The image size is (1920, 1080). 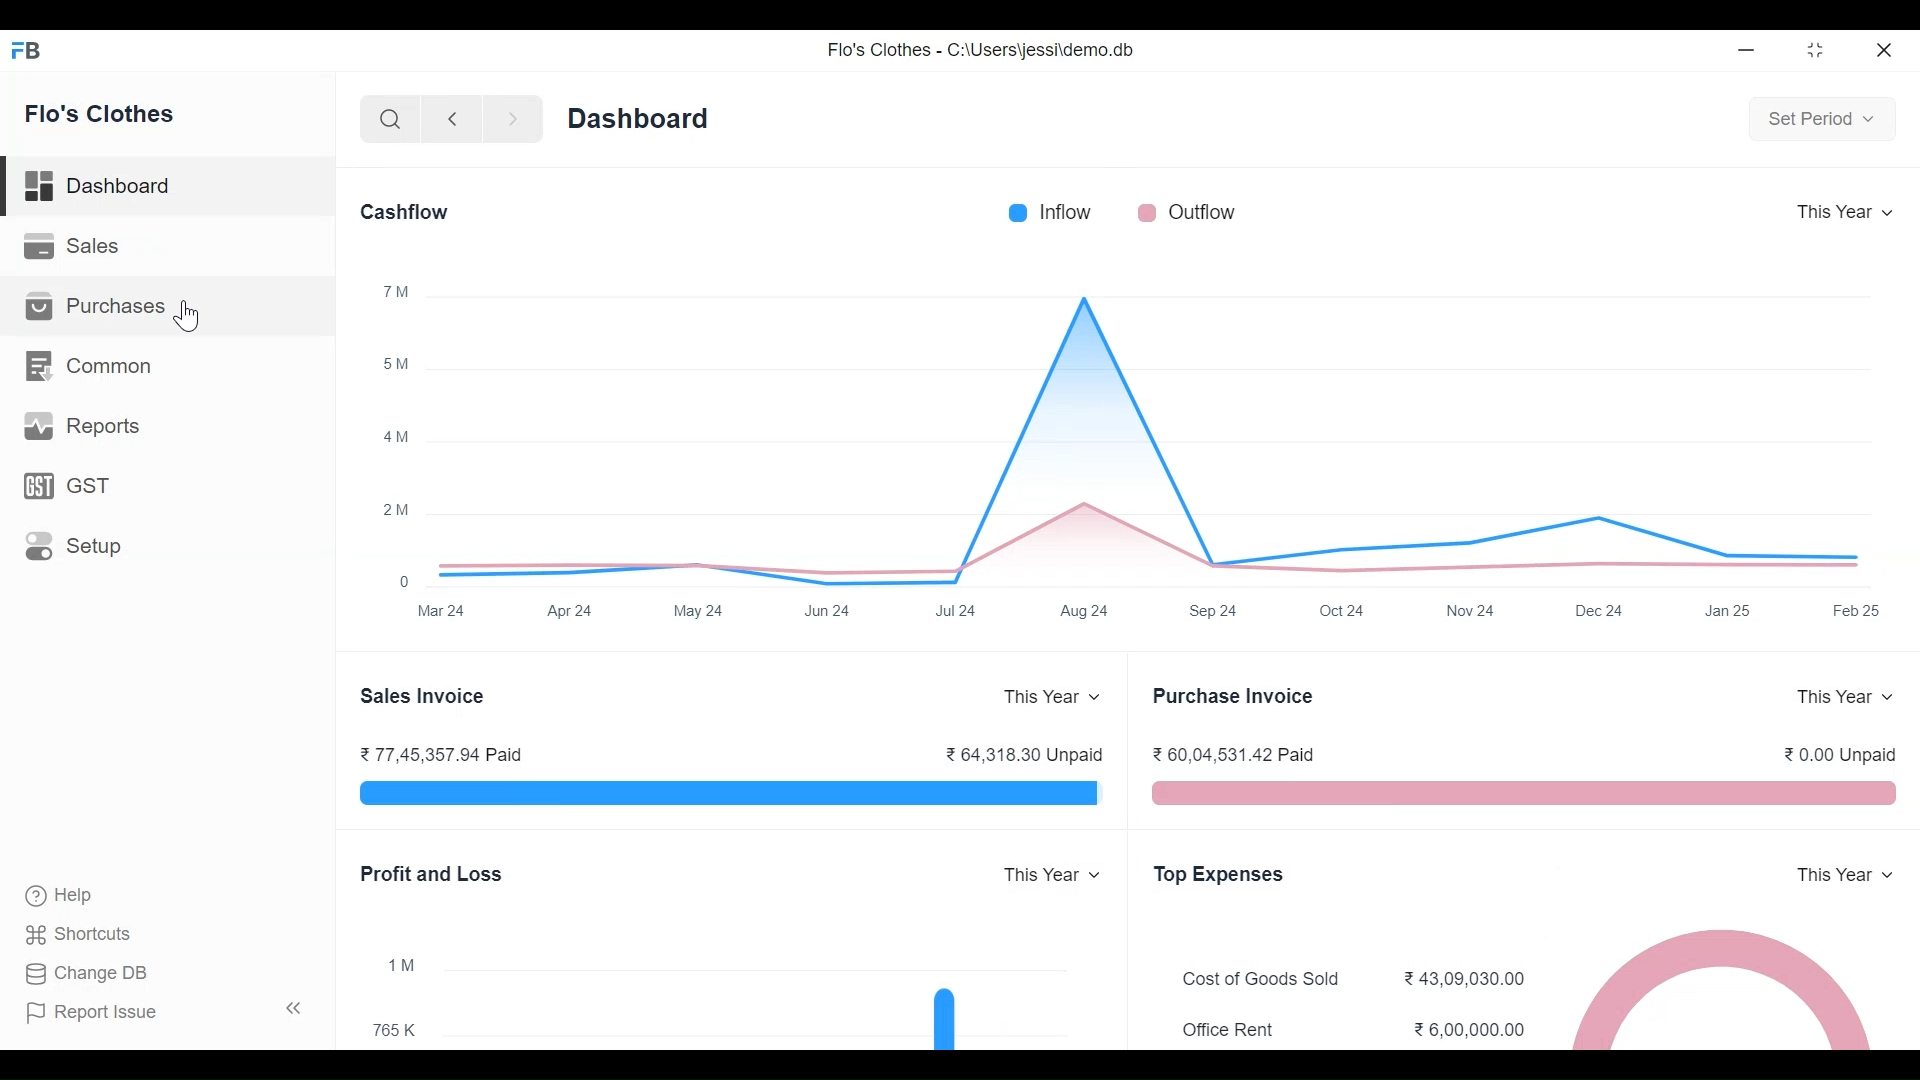 What do you see at coordinates (1884, 50) in the screenshot?
I see `Close` at bounding box center [1884, 50].